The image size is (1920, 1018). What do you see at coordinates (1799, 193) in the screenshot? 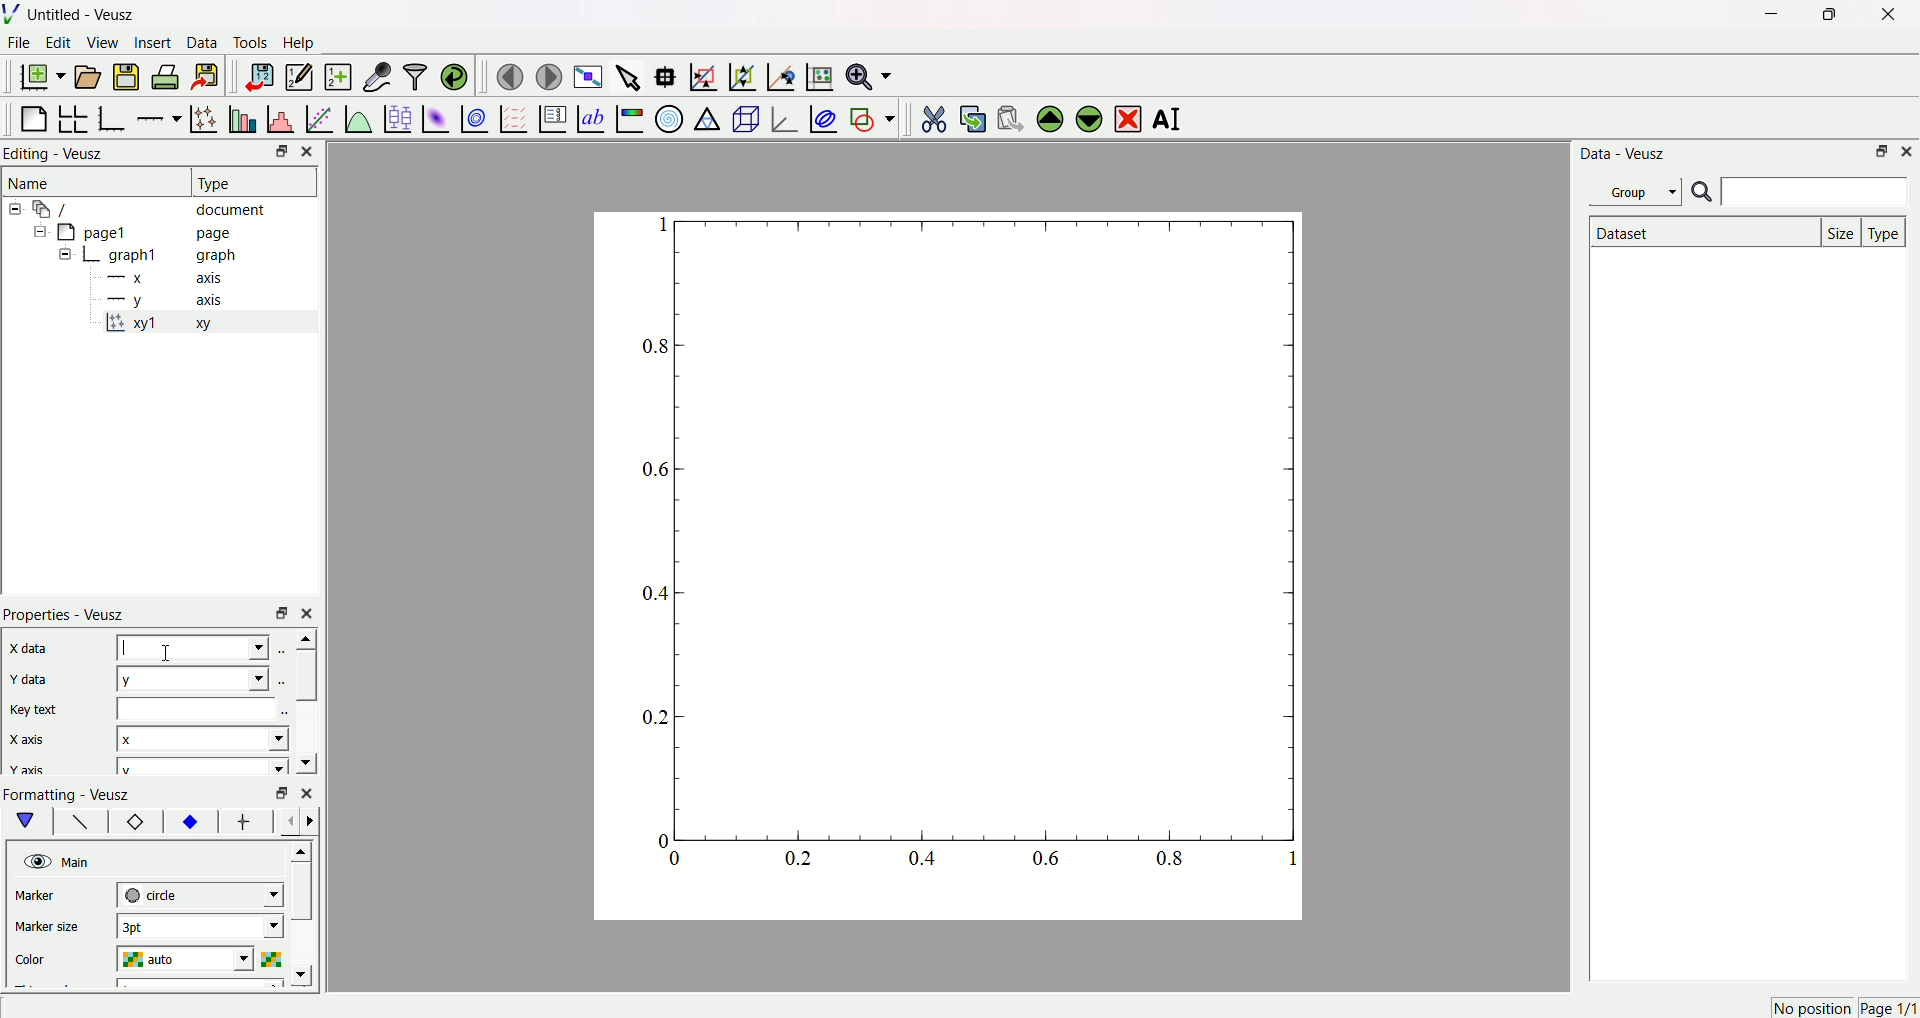
I see `Searchbar` at bounding box center [1799, 193].